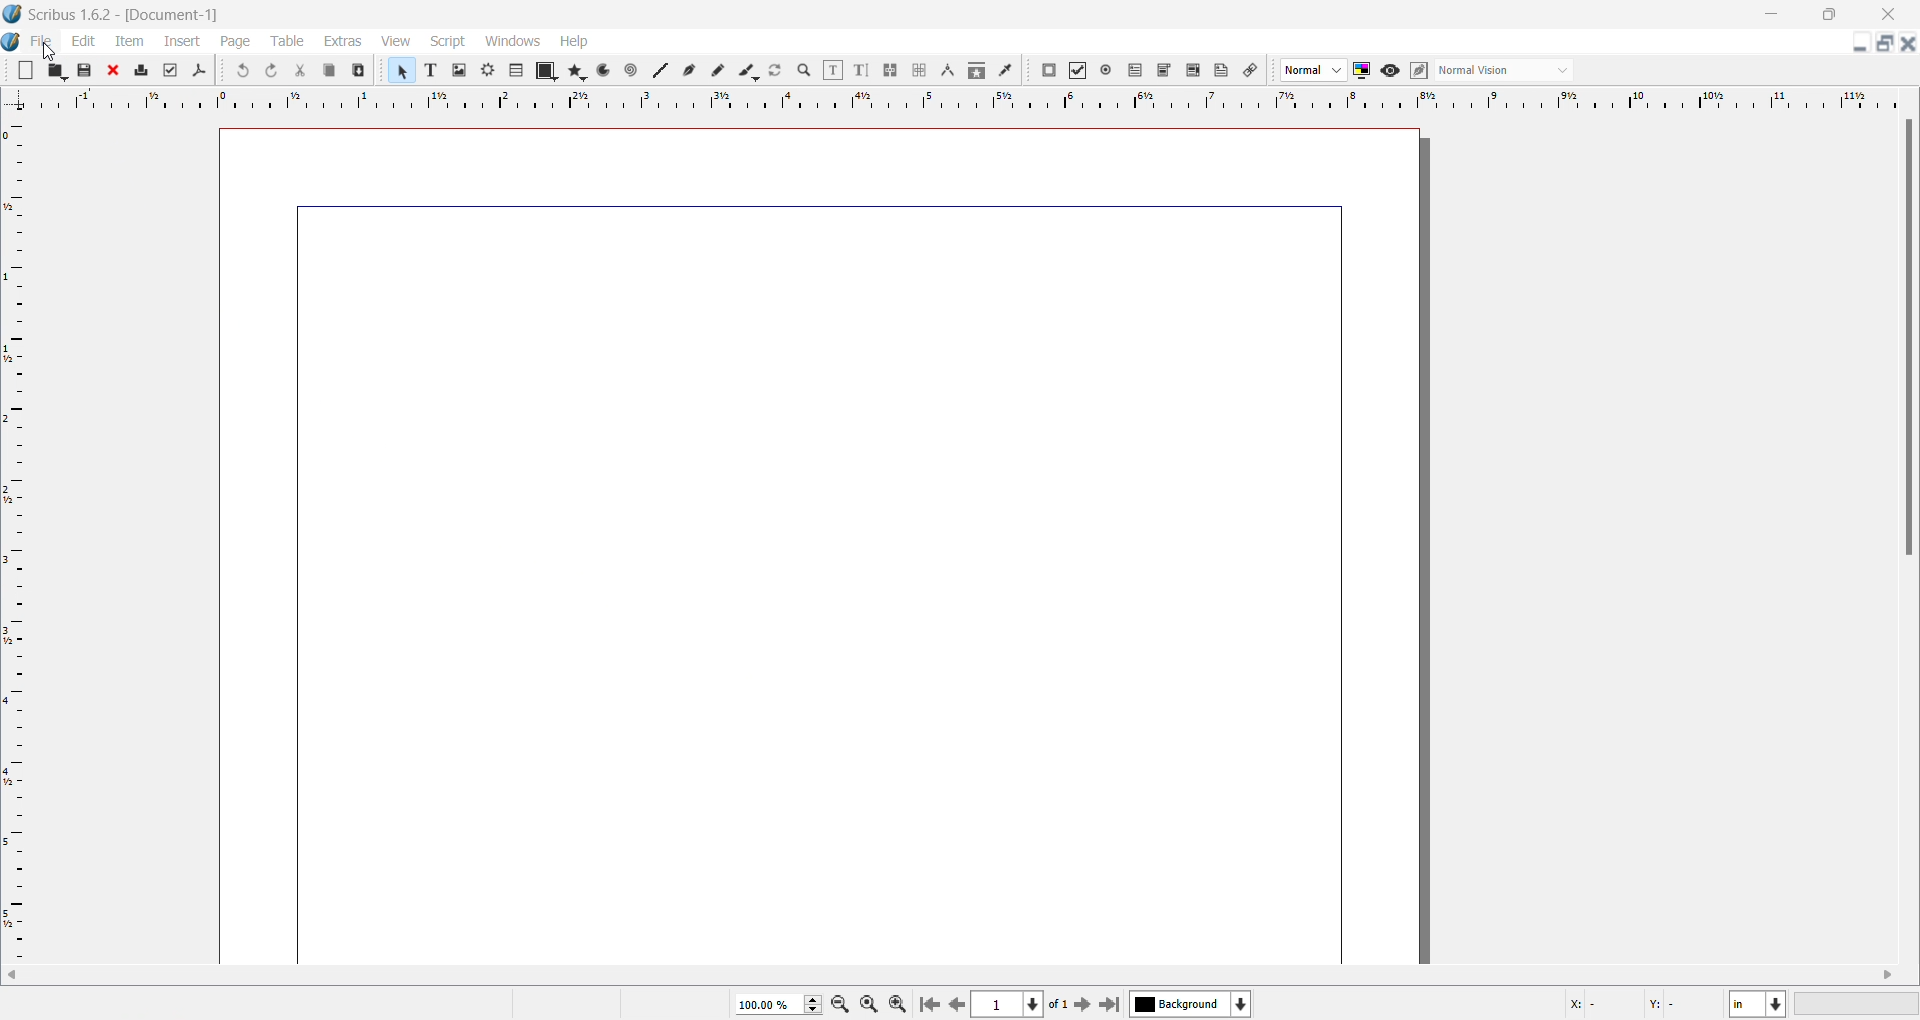 The image size is (1920, 1020). What do you see at coordinates (277, 70) in the screenshot?
I see `icon` at bounding box center [277, 70].